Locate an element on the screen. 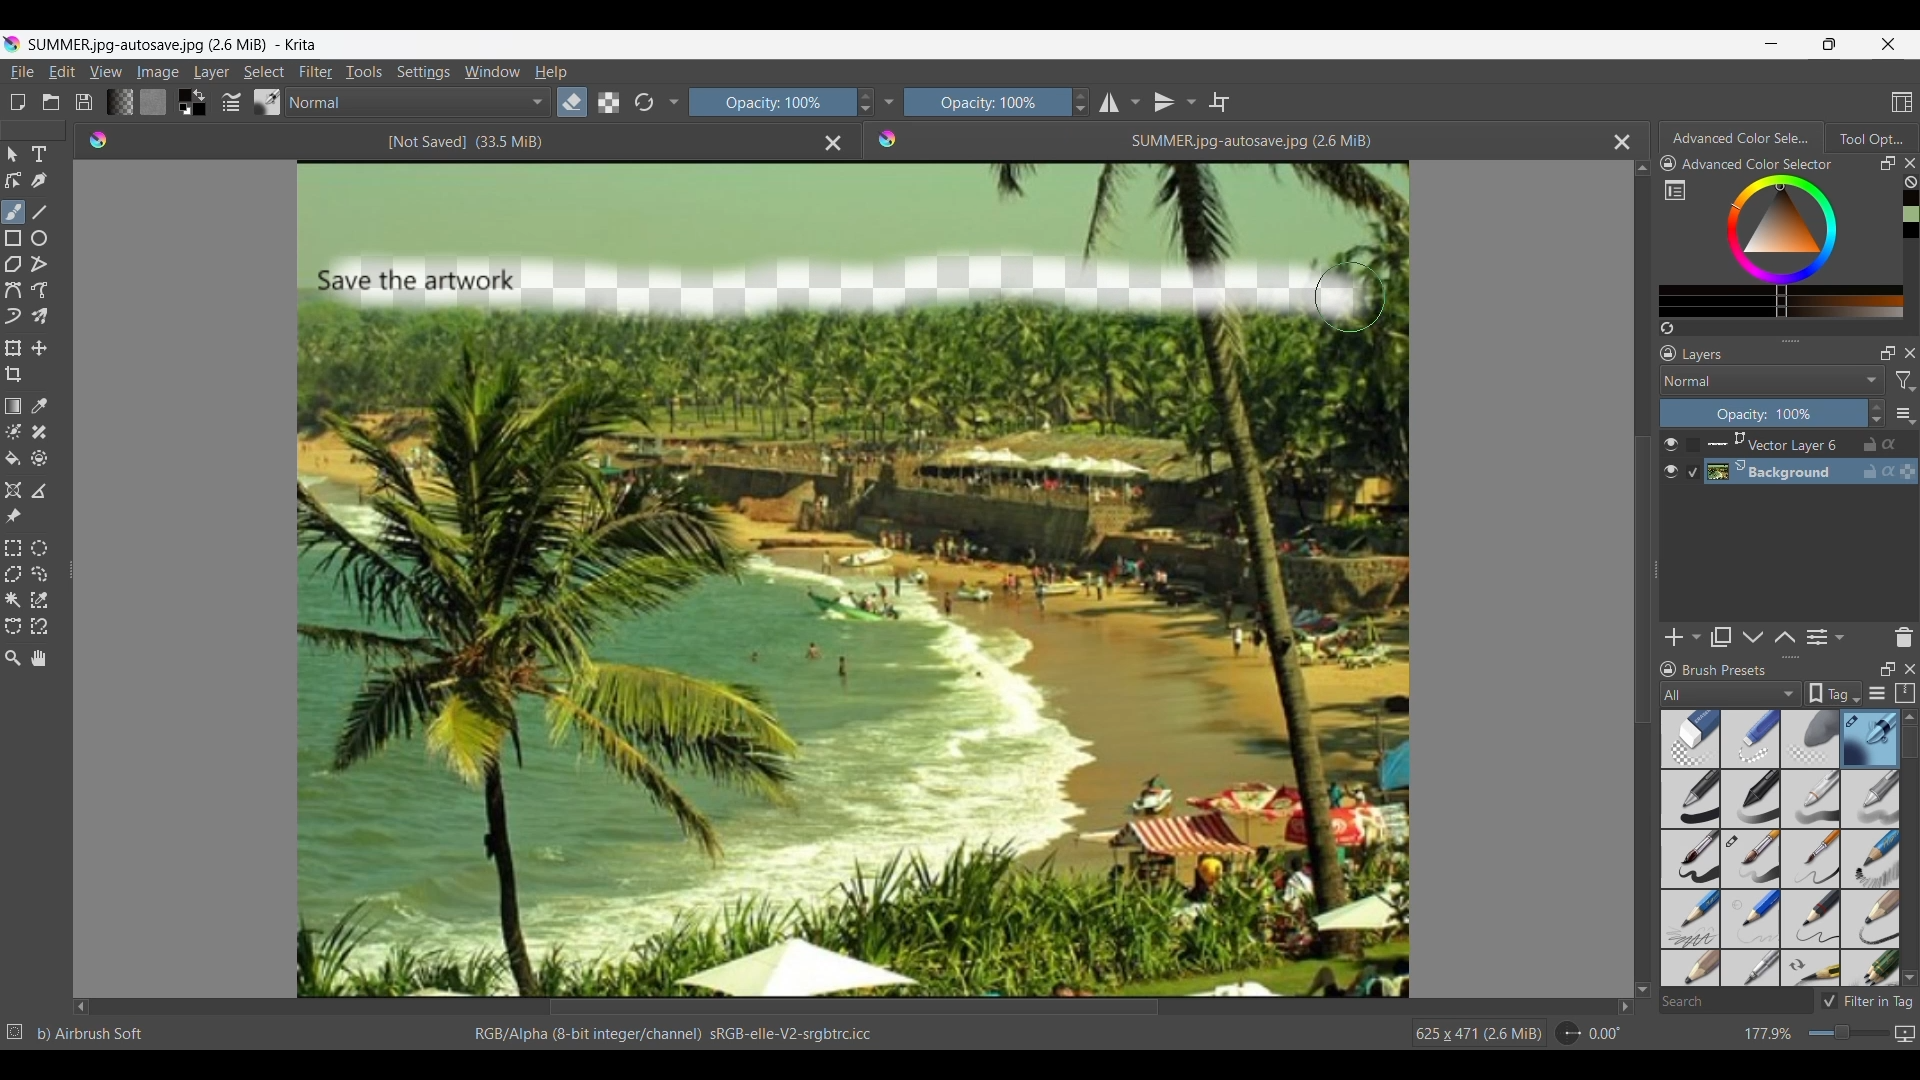 The height and width of the screenshot is (1080, 1920). Increase/Decrease opacity is located at coordinates (1081, 102).